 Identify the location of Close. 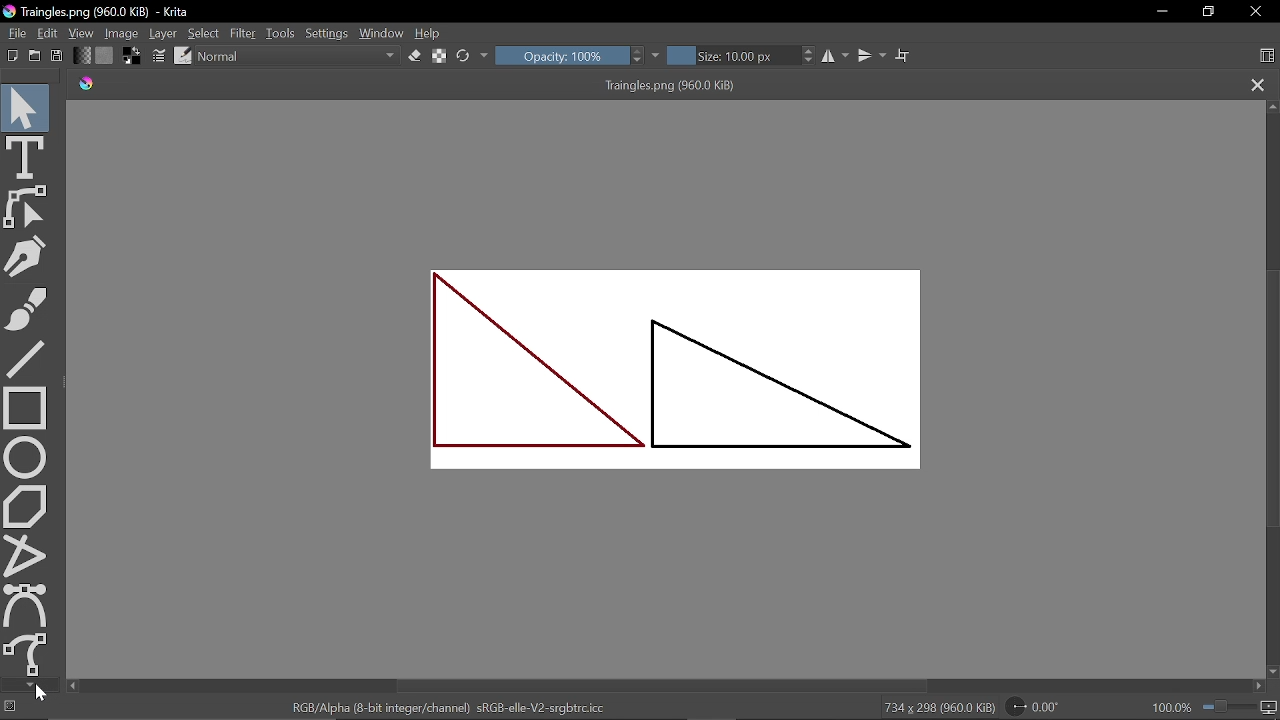
(1258, 13).